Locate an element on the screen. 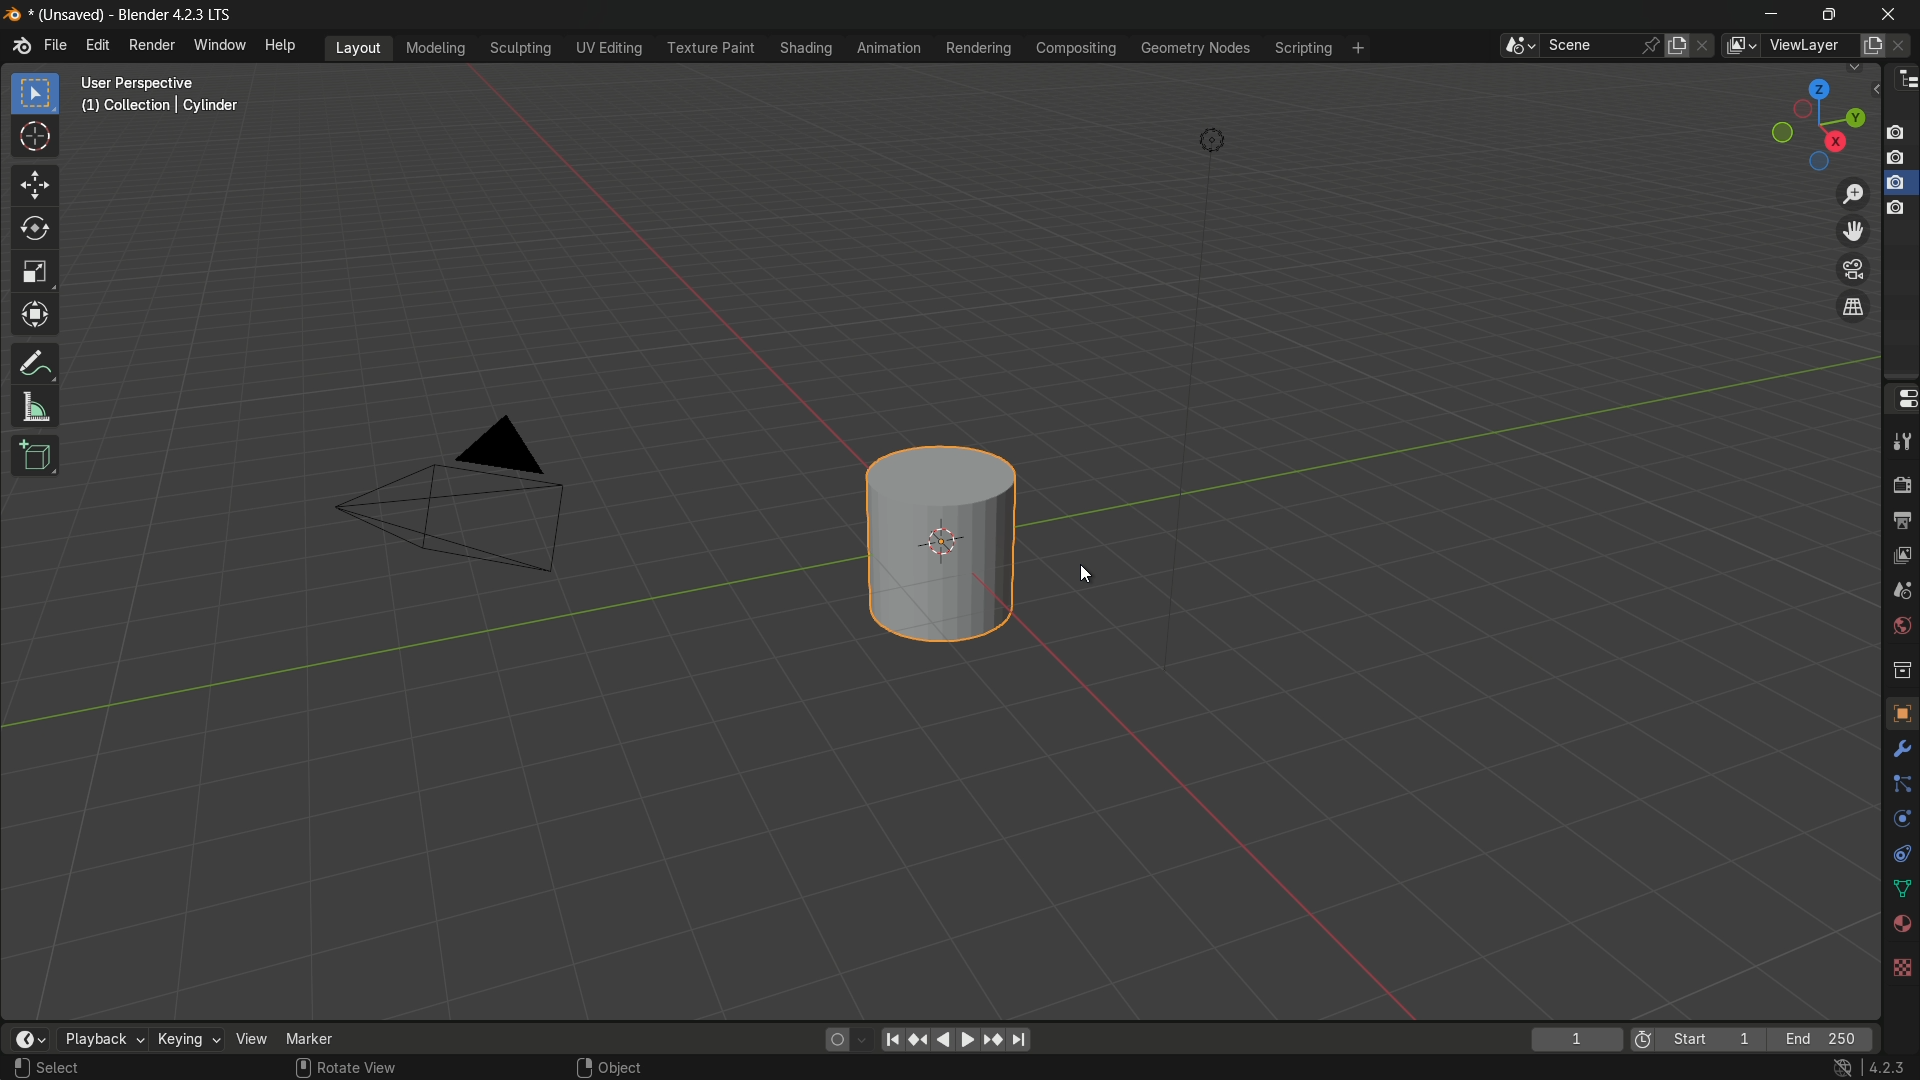 Image resolution: width=1920 pixels, height=1080 pixels. animation is located at coordinates (889, 48).